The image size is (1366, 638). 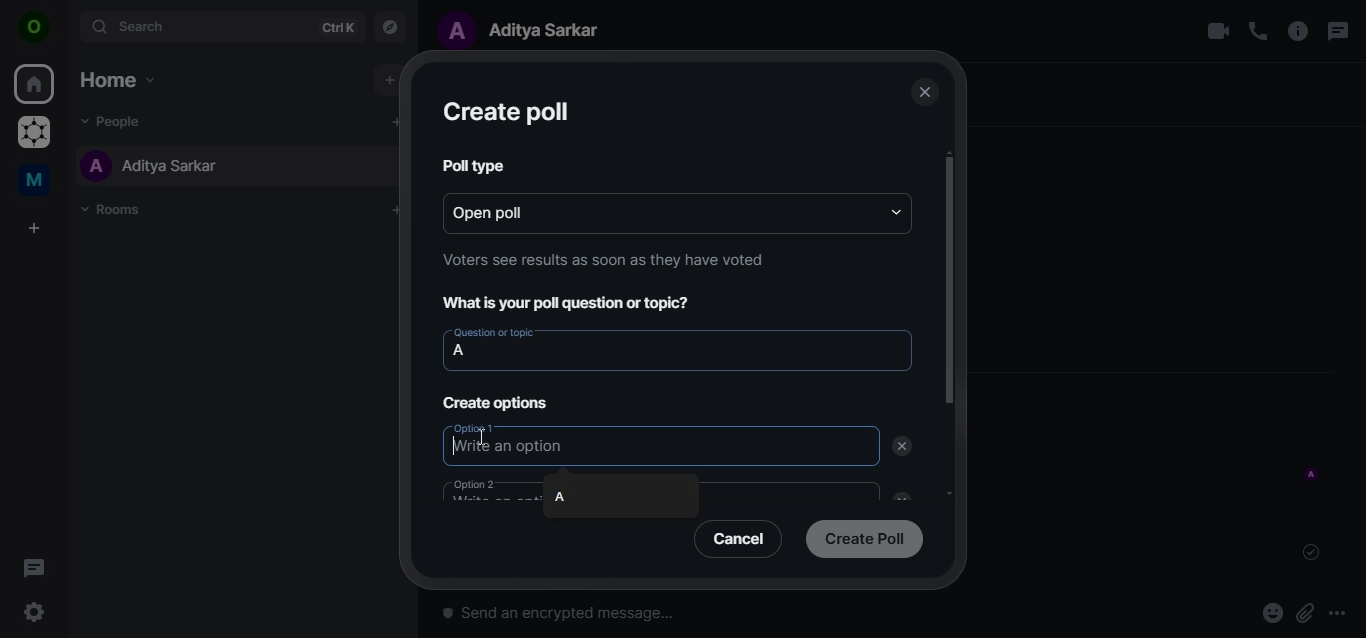 What do you see at coordinates (489, 489) in the screenshot?
I see `option  ` at bounding box center [489, 489].